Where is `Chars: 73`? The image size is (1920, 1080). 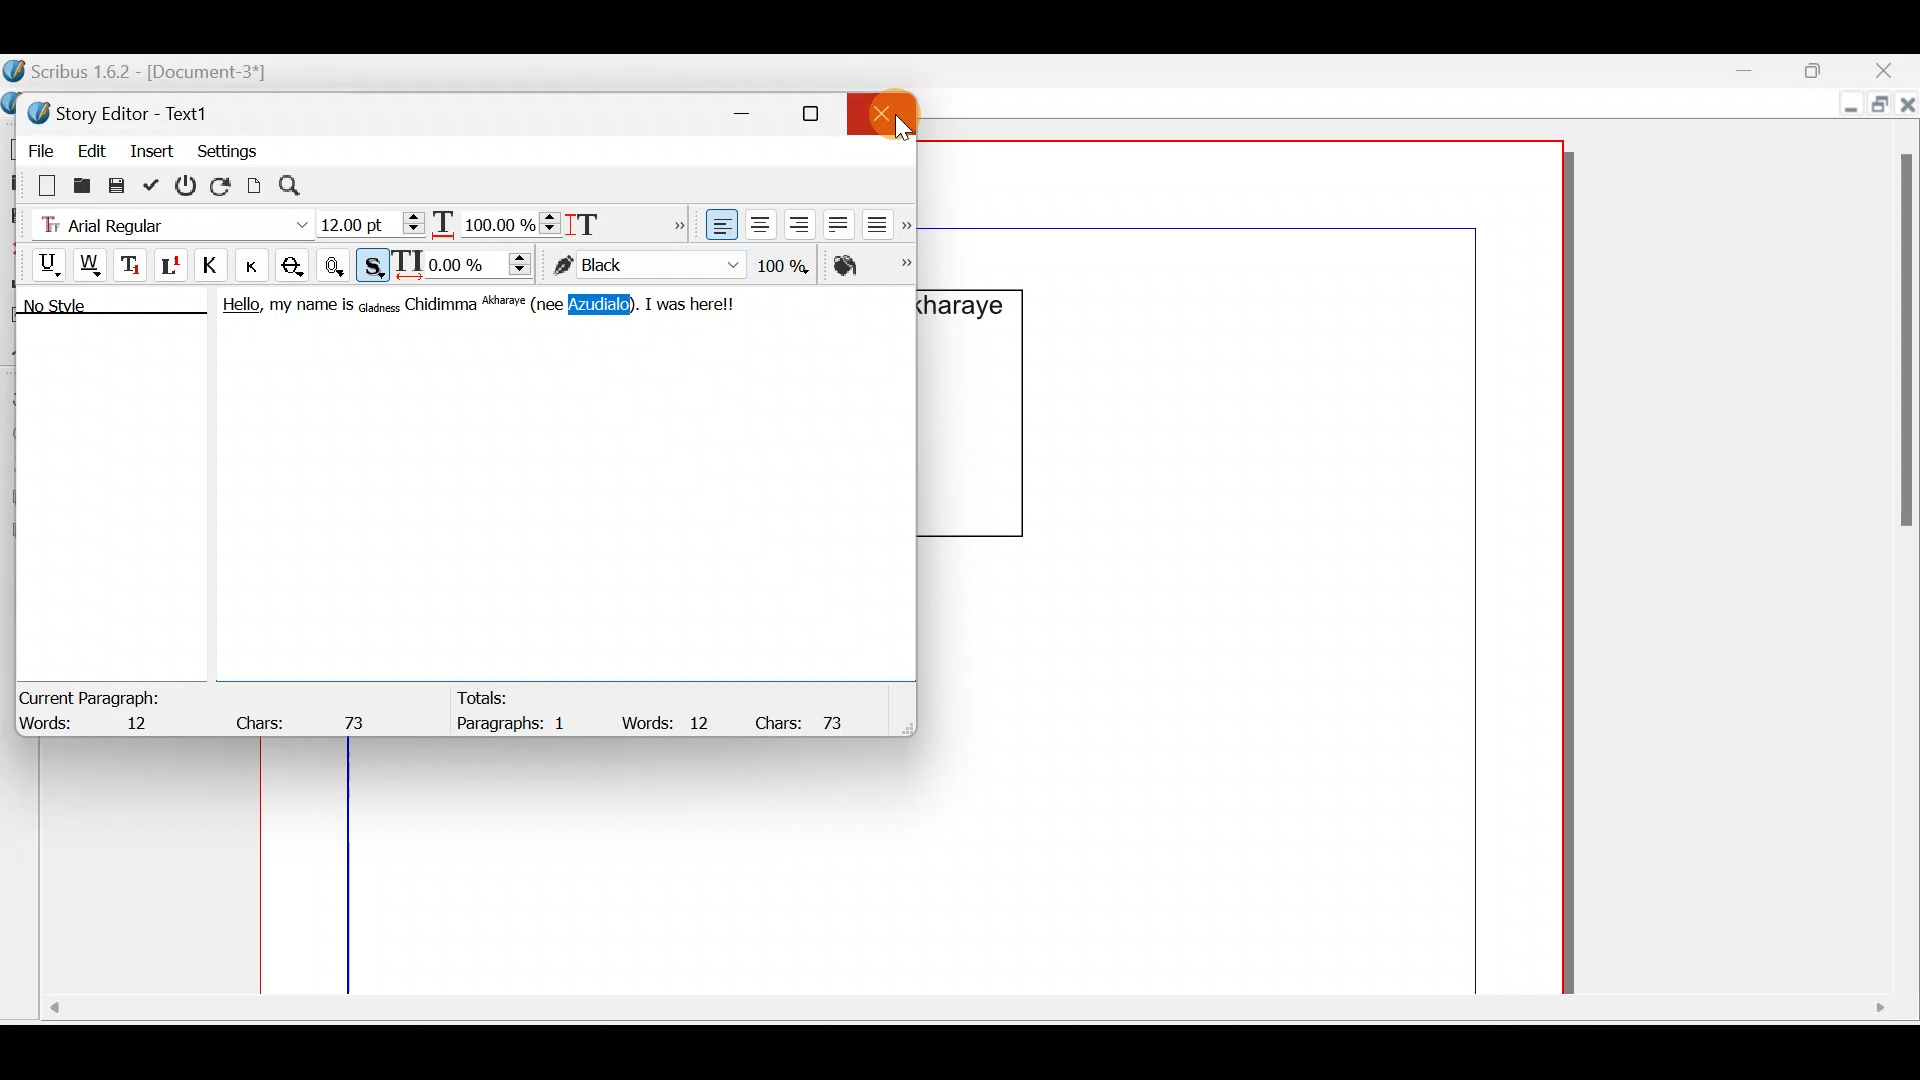
Chars: 73 is located at coordinates (808, 721).